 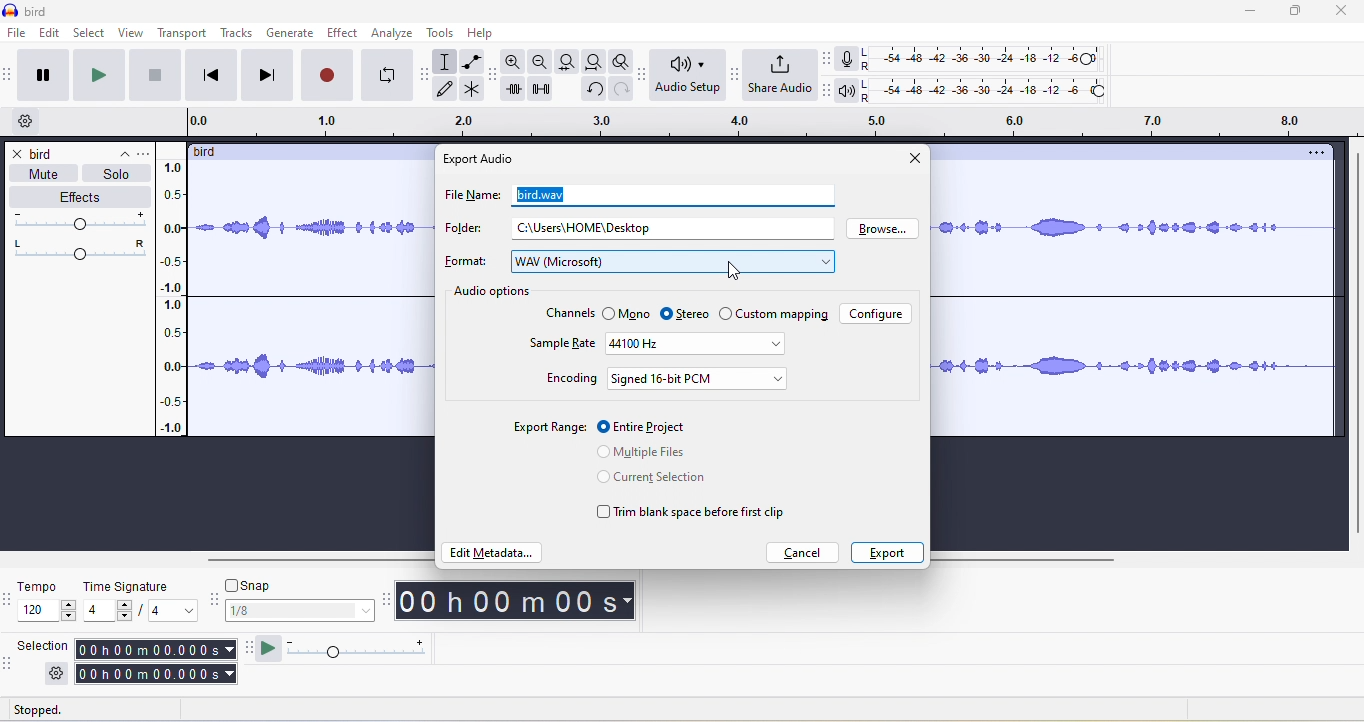 I want to click on way , so click(x=672, y=263).